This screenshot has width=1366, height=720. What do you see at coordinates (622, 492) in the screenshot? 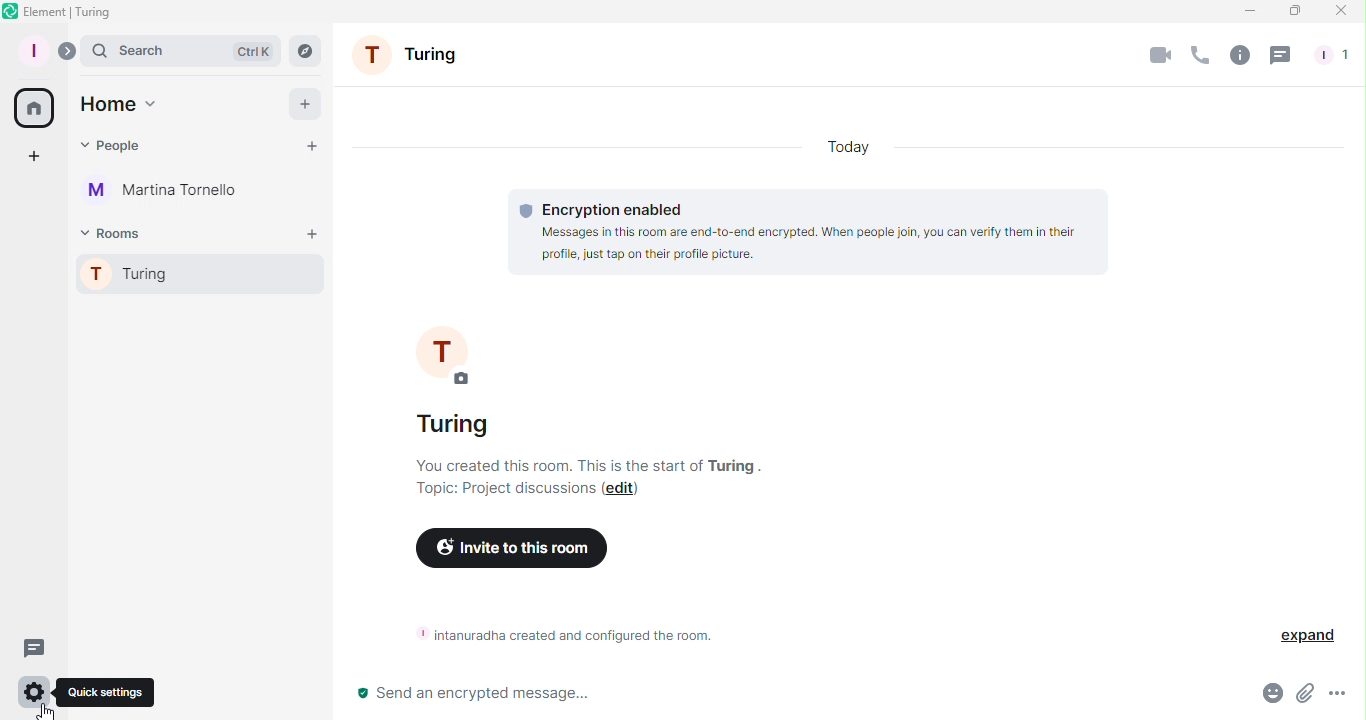
I see `Edit` at bounding box center [622, 492].